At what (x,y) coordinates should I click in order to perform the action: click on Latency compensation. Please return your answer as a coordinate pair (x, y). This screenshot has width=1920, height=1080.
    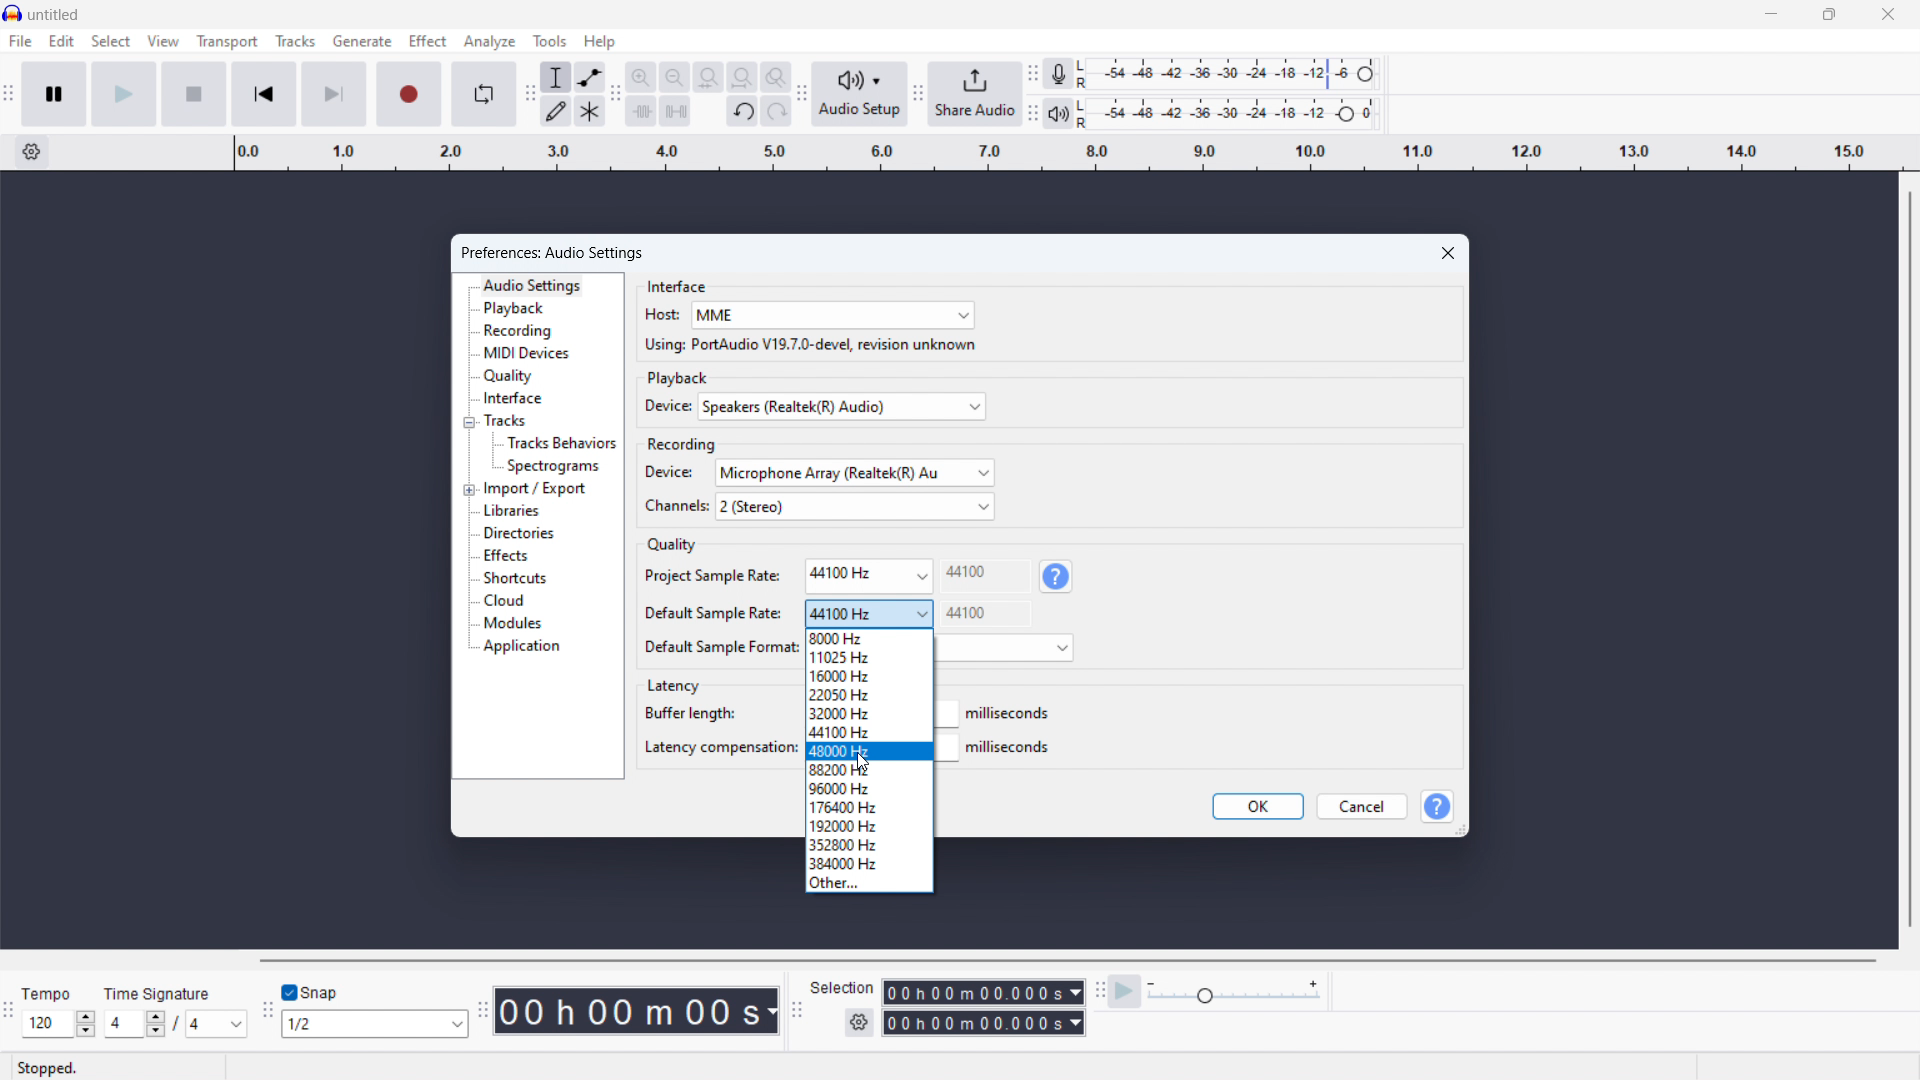
    Looking at the image, I should click on (717, 747).